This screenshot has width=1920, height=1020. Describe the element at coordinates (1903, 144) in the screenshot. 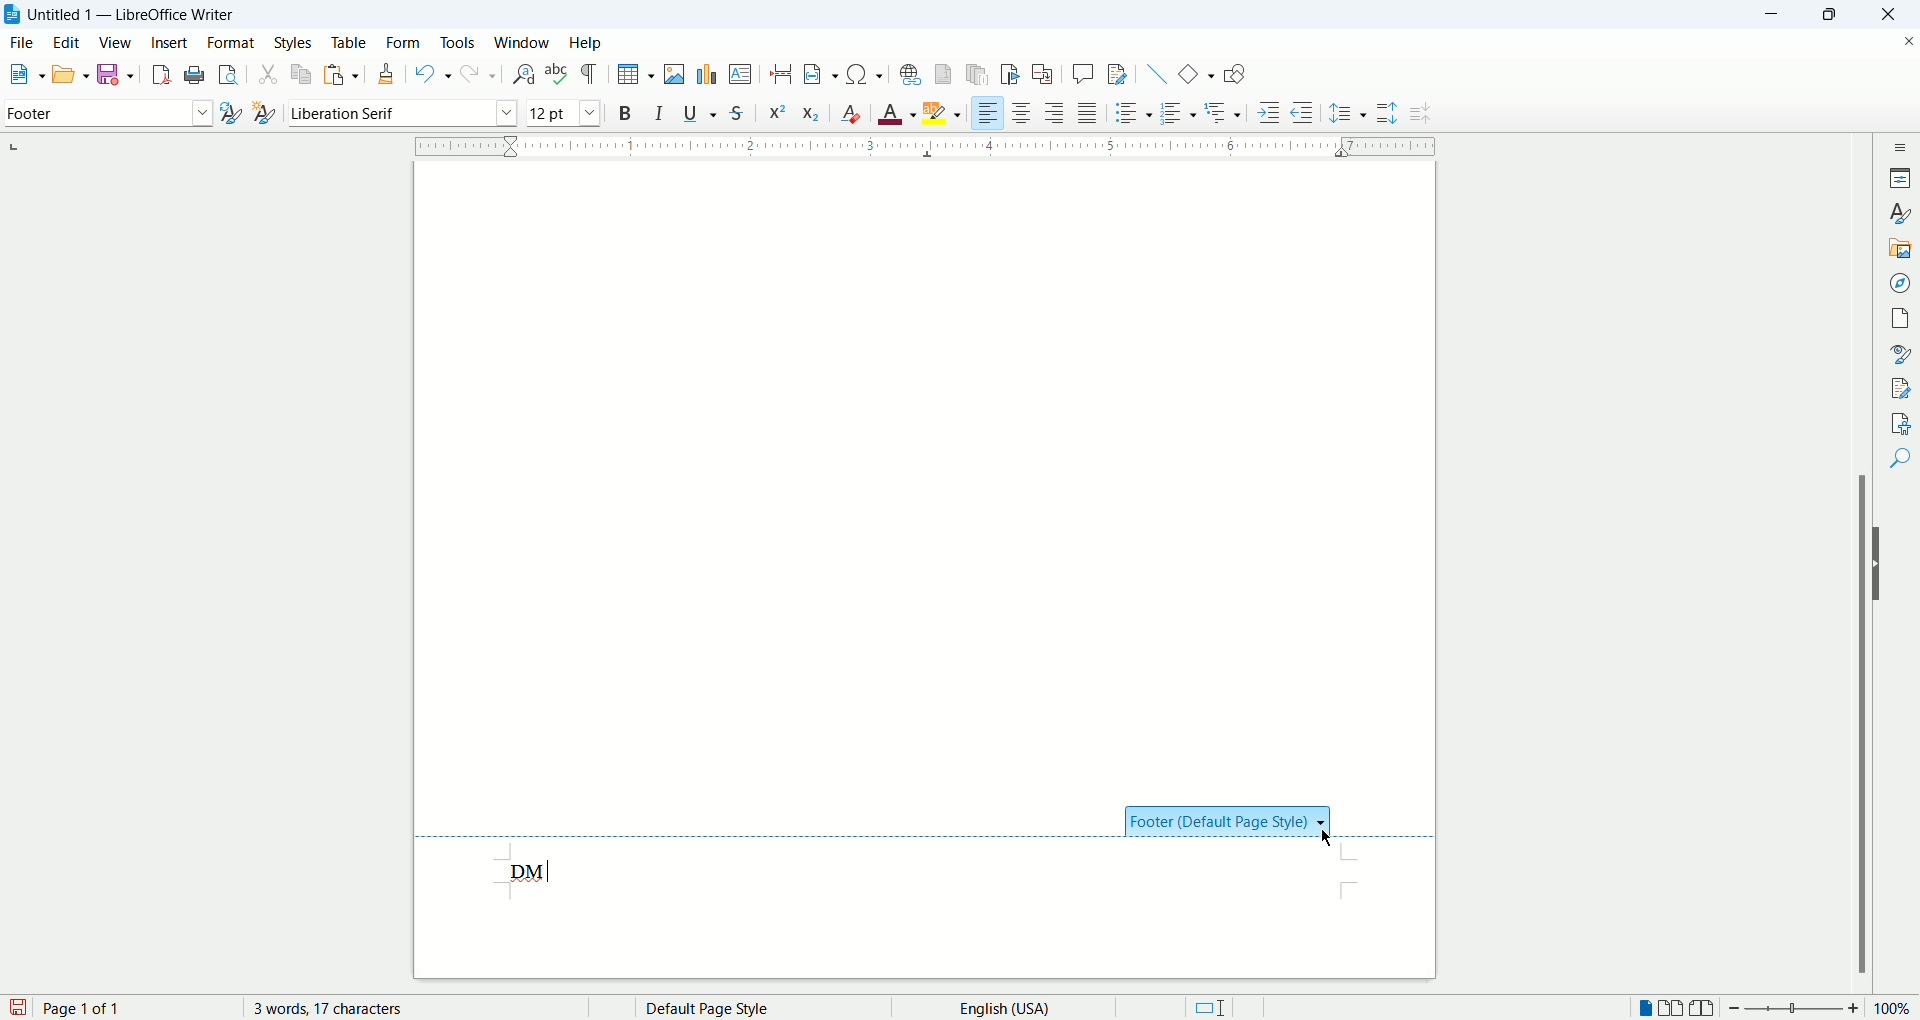

I see `sidebar settings` at that location.